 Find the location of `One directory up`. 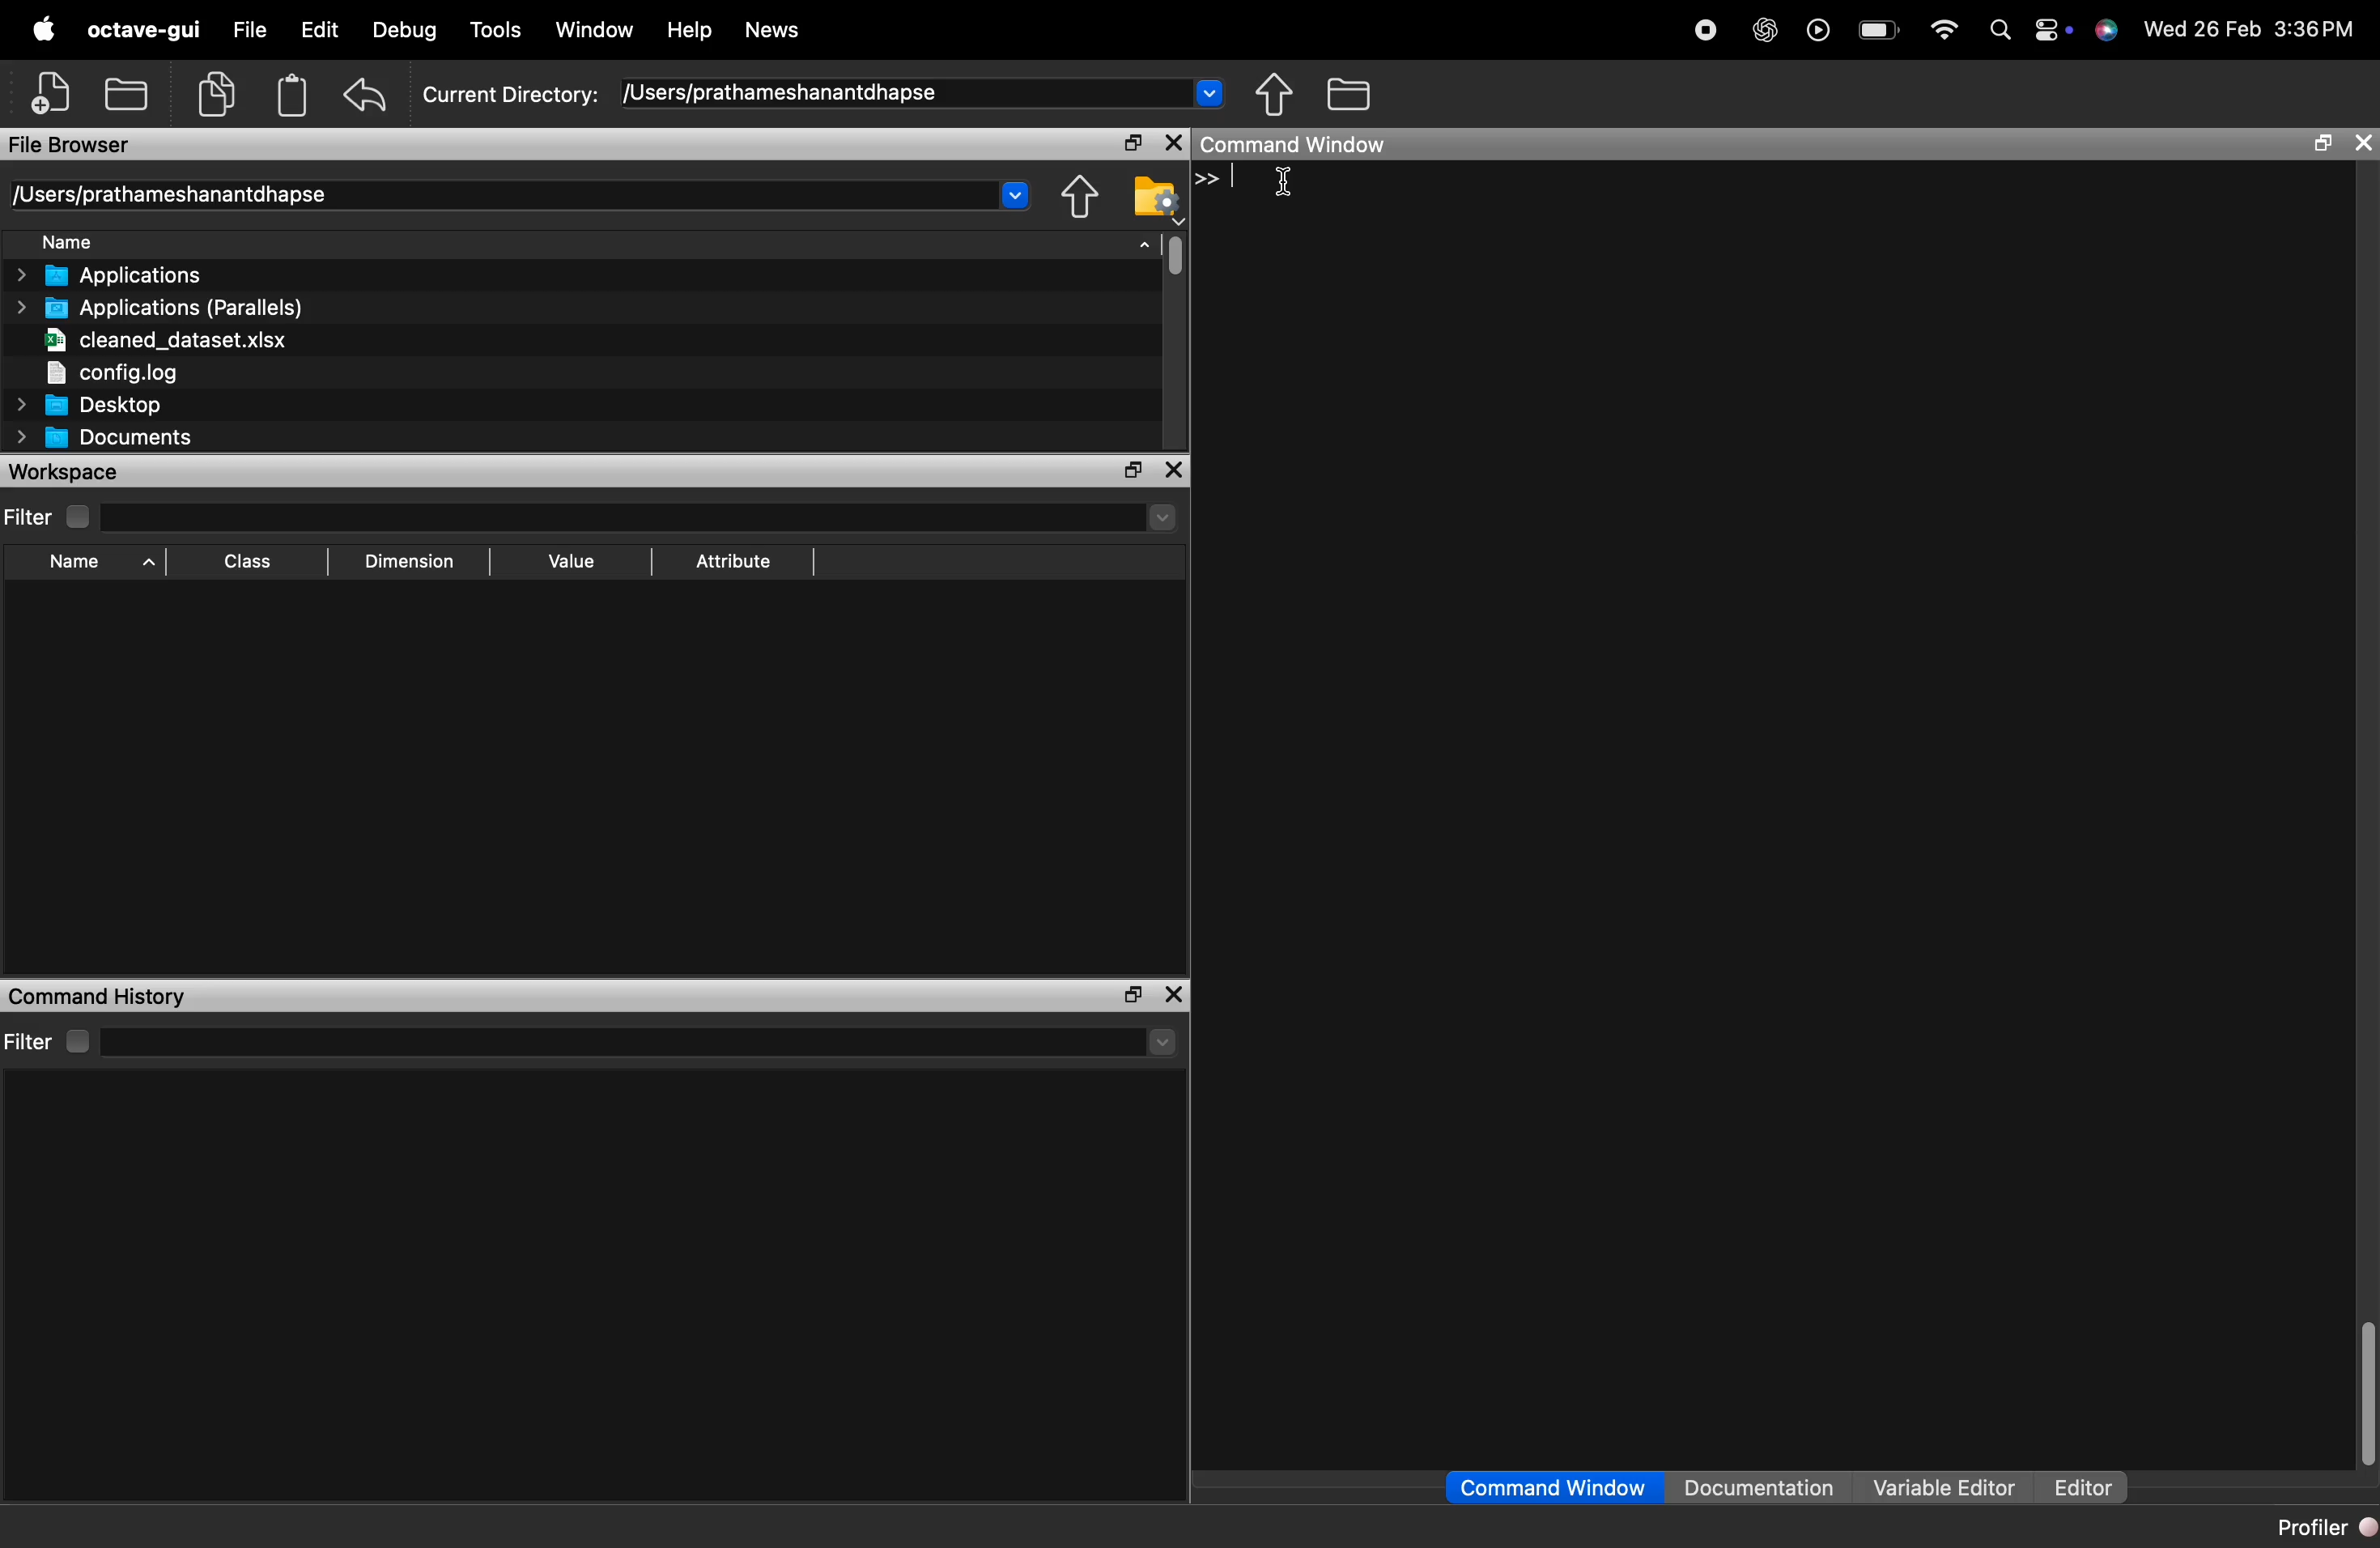

One directory up is located at coordinates (1347, 95).